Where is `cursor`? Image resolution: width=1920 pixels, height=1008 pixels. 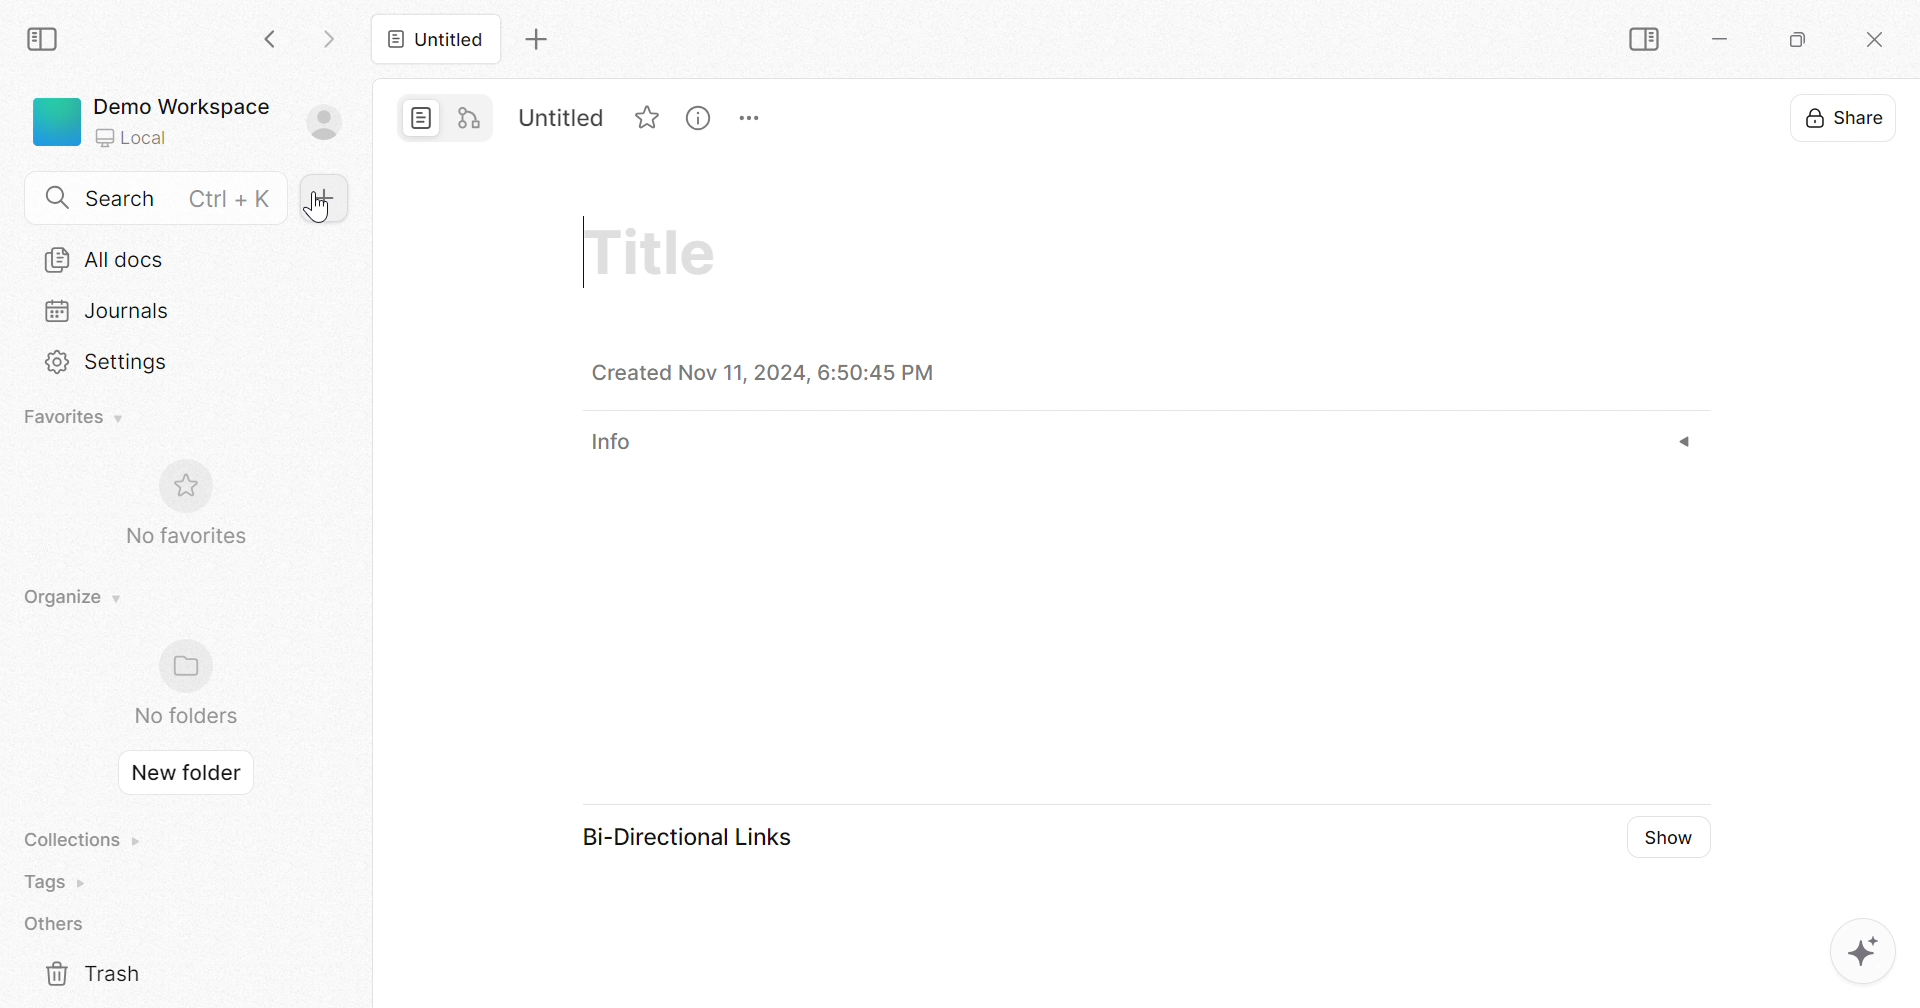 cursor is located at coordinates (320, 210).